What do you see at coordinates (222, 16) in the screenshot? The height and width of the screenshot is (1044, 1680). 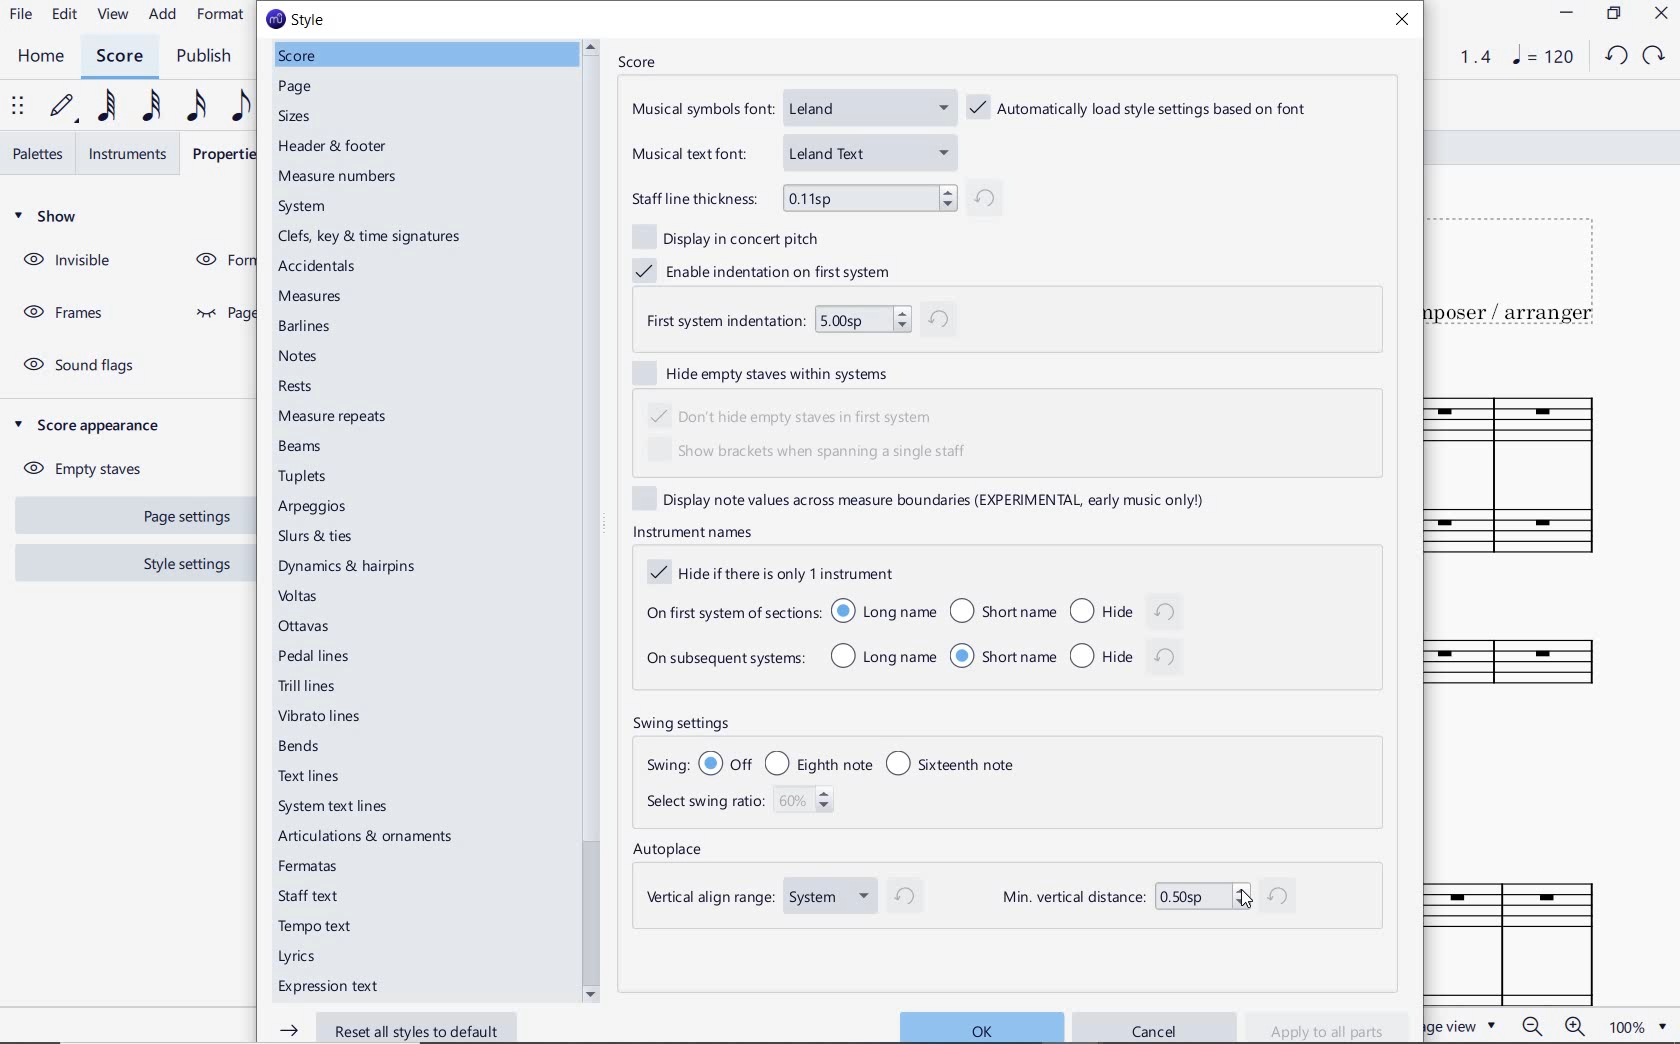 I see `FORMAT` at bounding box center [222, 16].